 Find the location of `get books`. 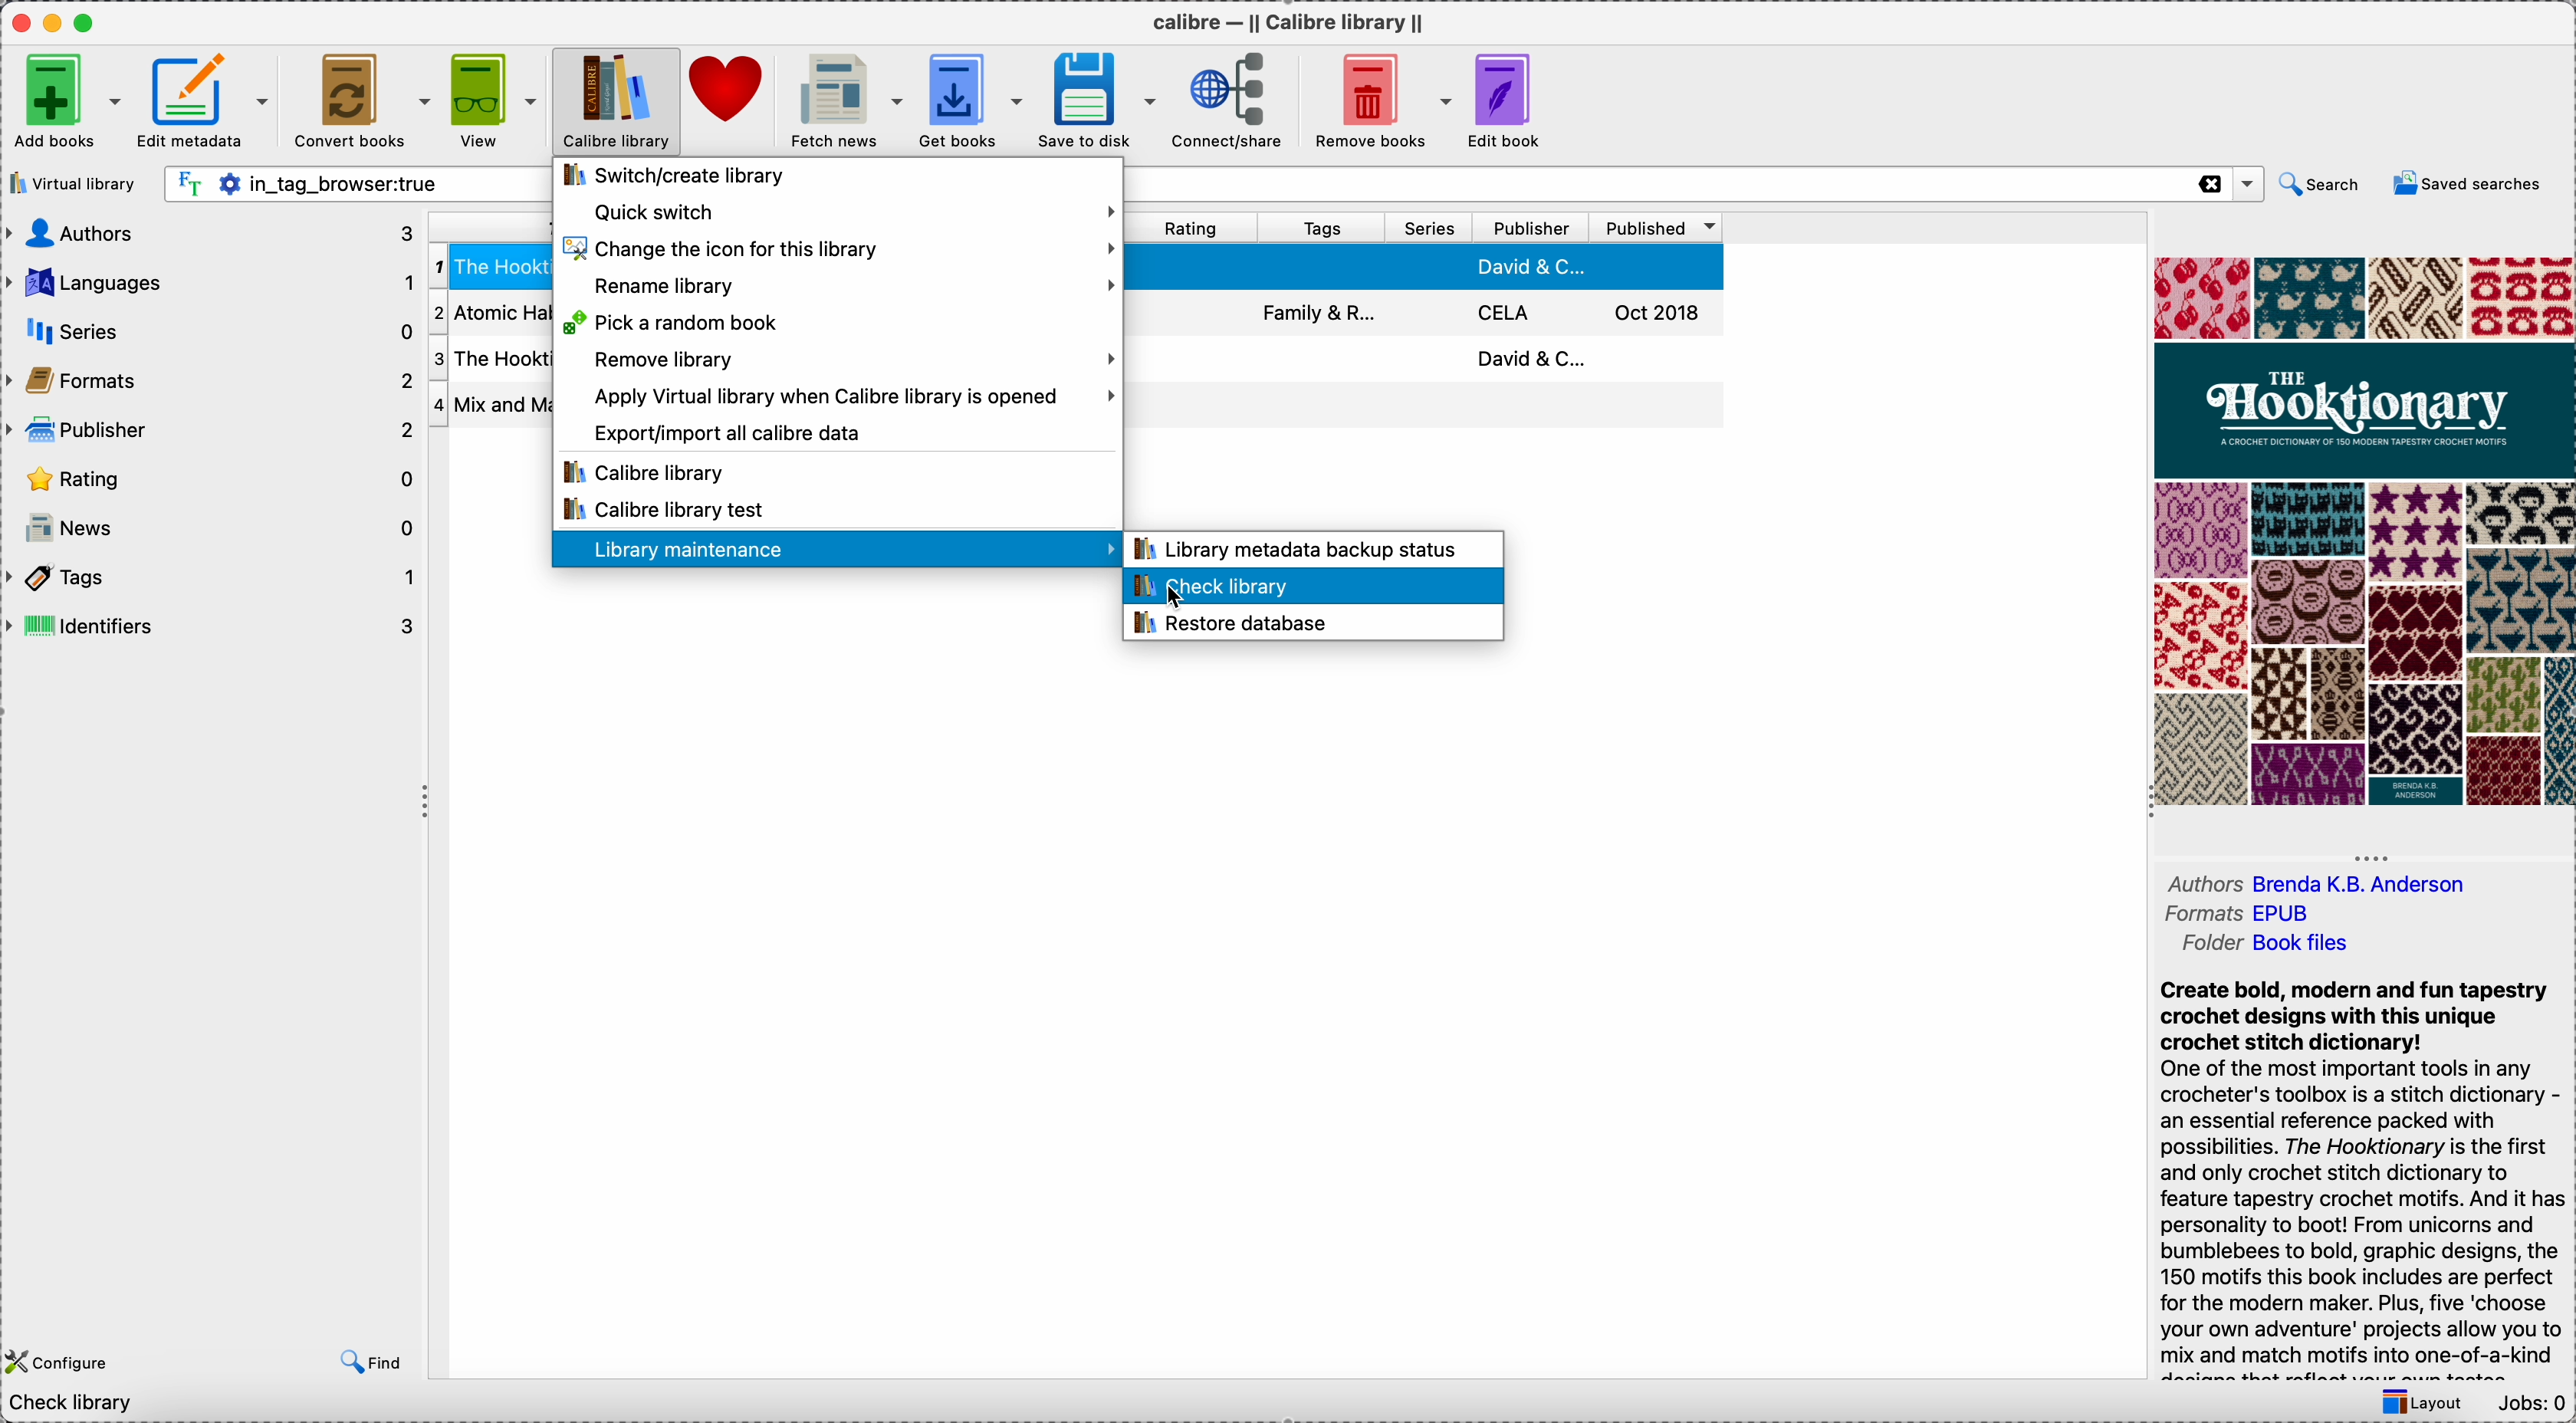

get books is located at coordinates (972, 99).